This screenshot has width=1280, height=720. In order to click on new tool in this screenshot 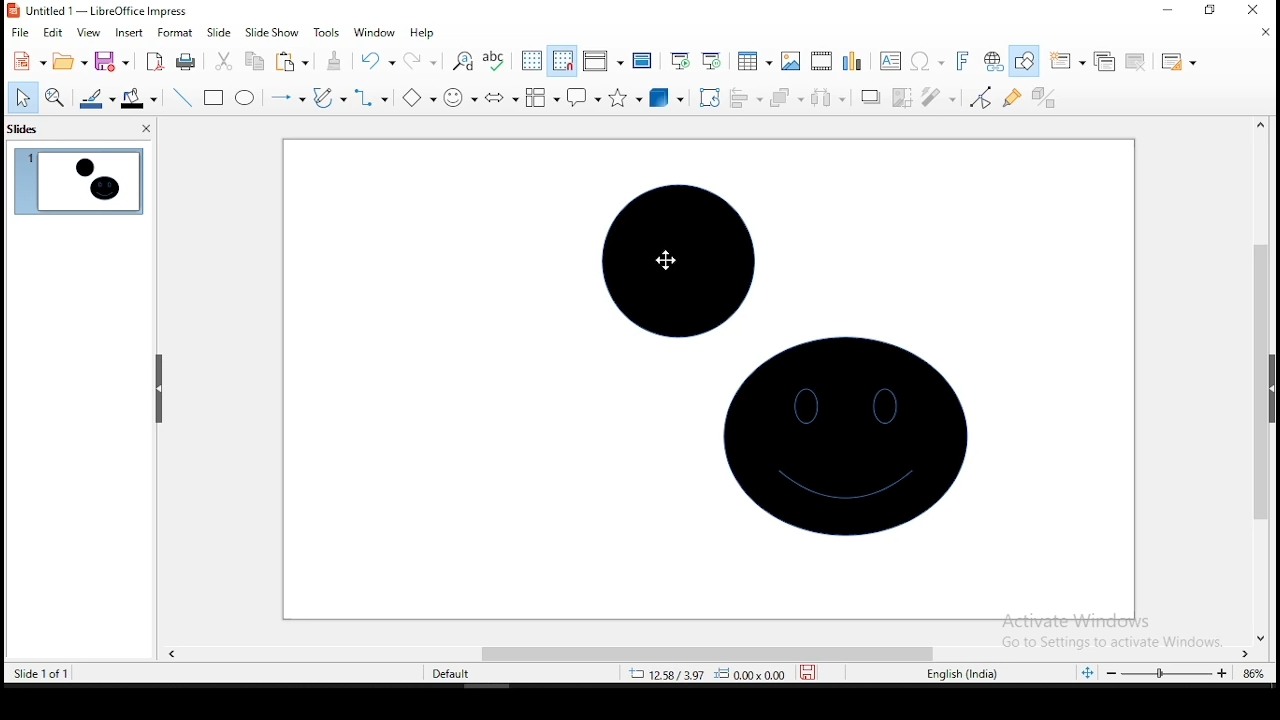, I will do `click(28, 60)`.